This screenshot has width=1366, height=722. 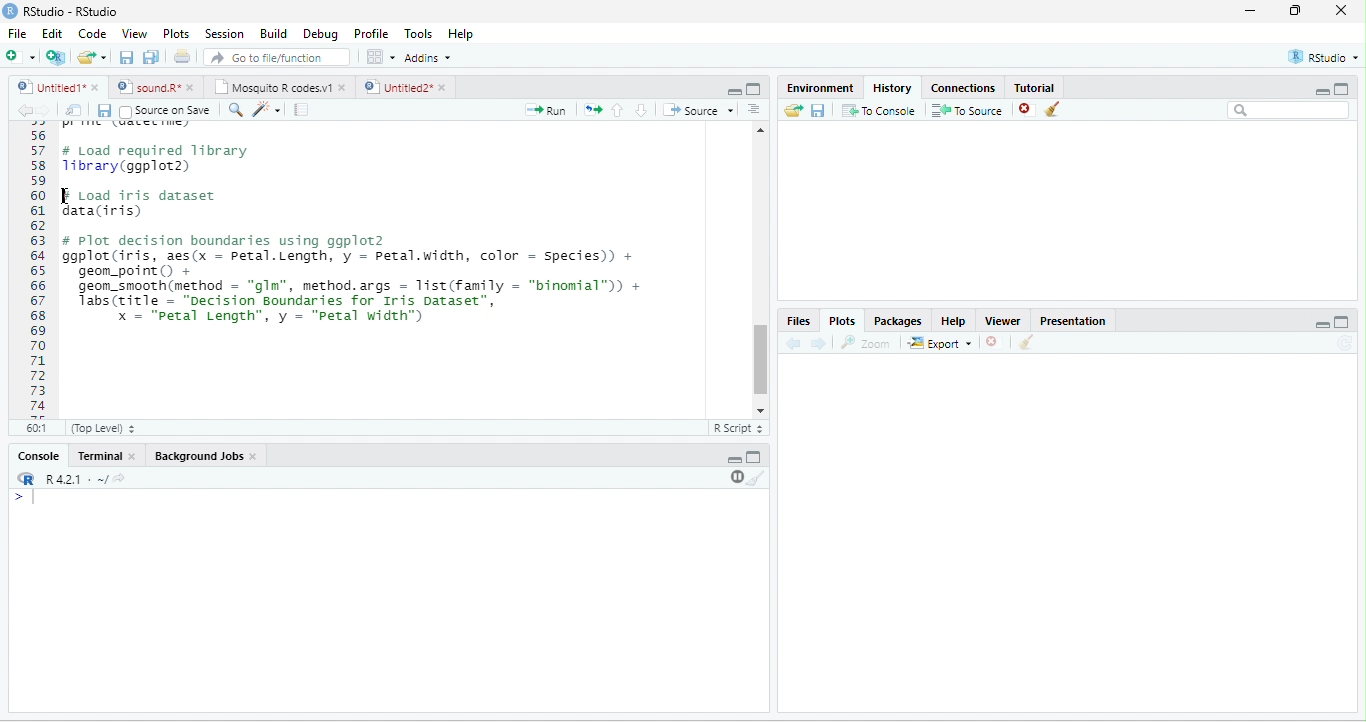 What do you see at coordinates (734, 92) in the screenshot?
I see `minimize` at bounding box center [734, 92].